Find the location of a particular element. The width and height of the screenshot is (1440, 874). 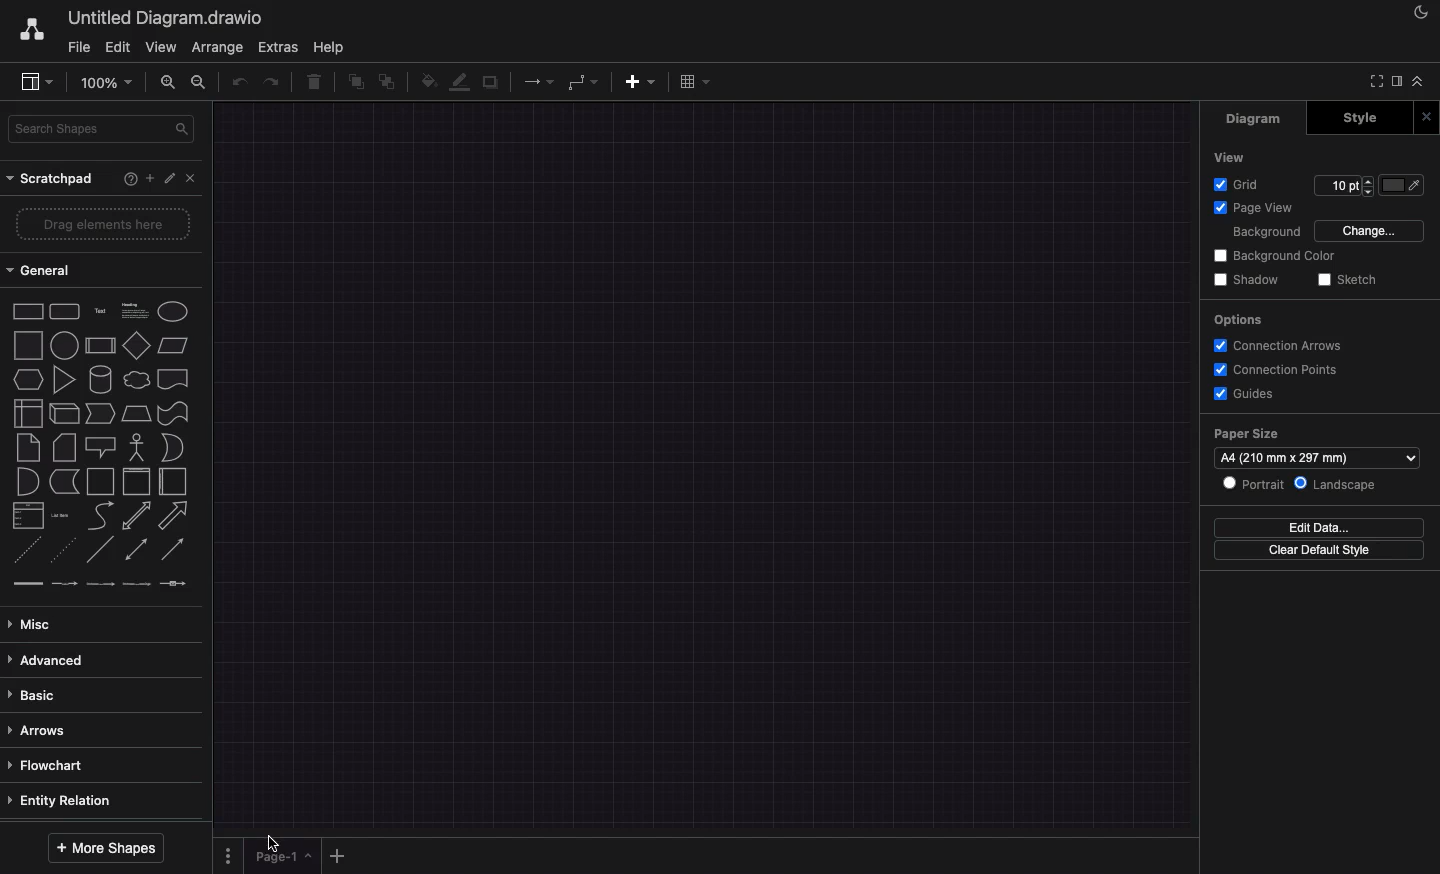

full screen is located at coordinates (1377, 81).